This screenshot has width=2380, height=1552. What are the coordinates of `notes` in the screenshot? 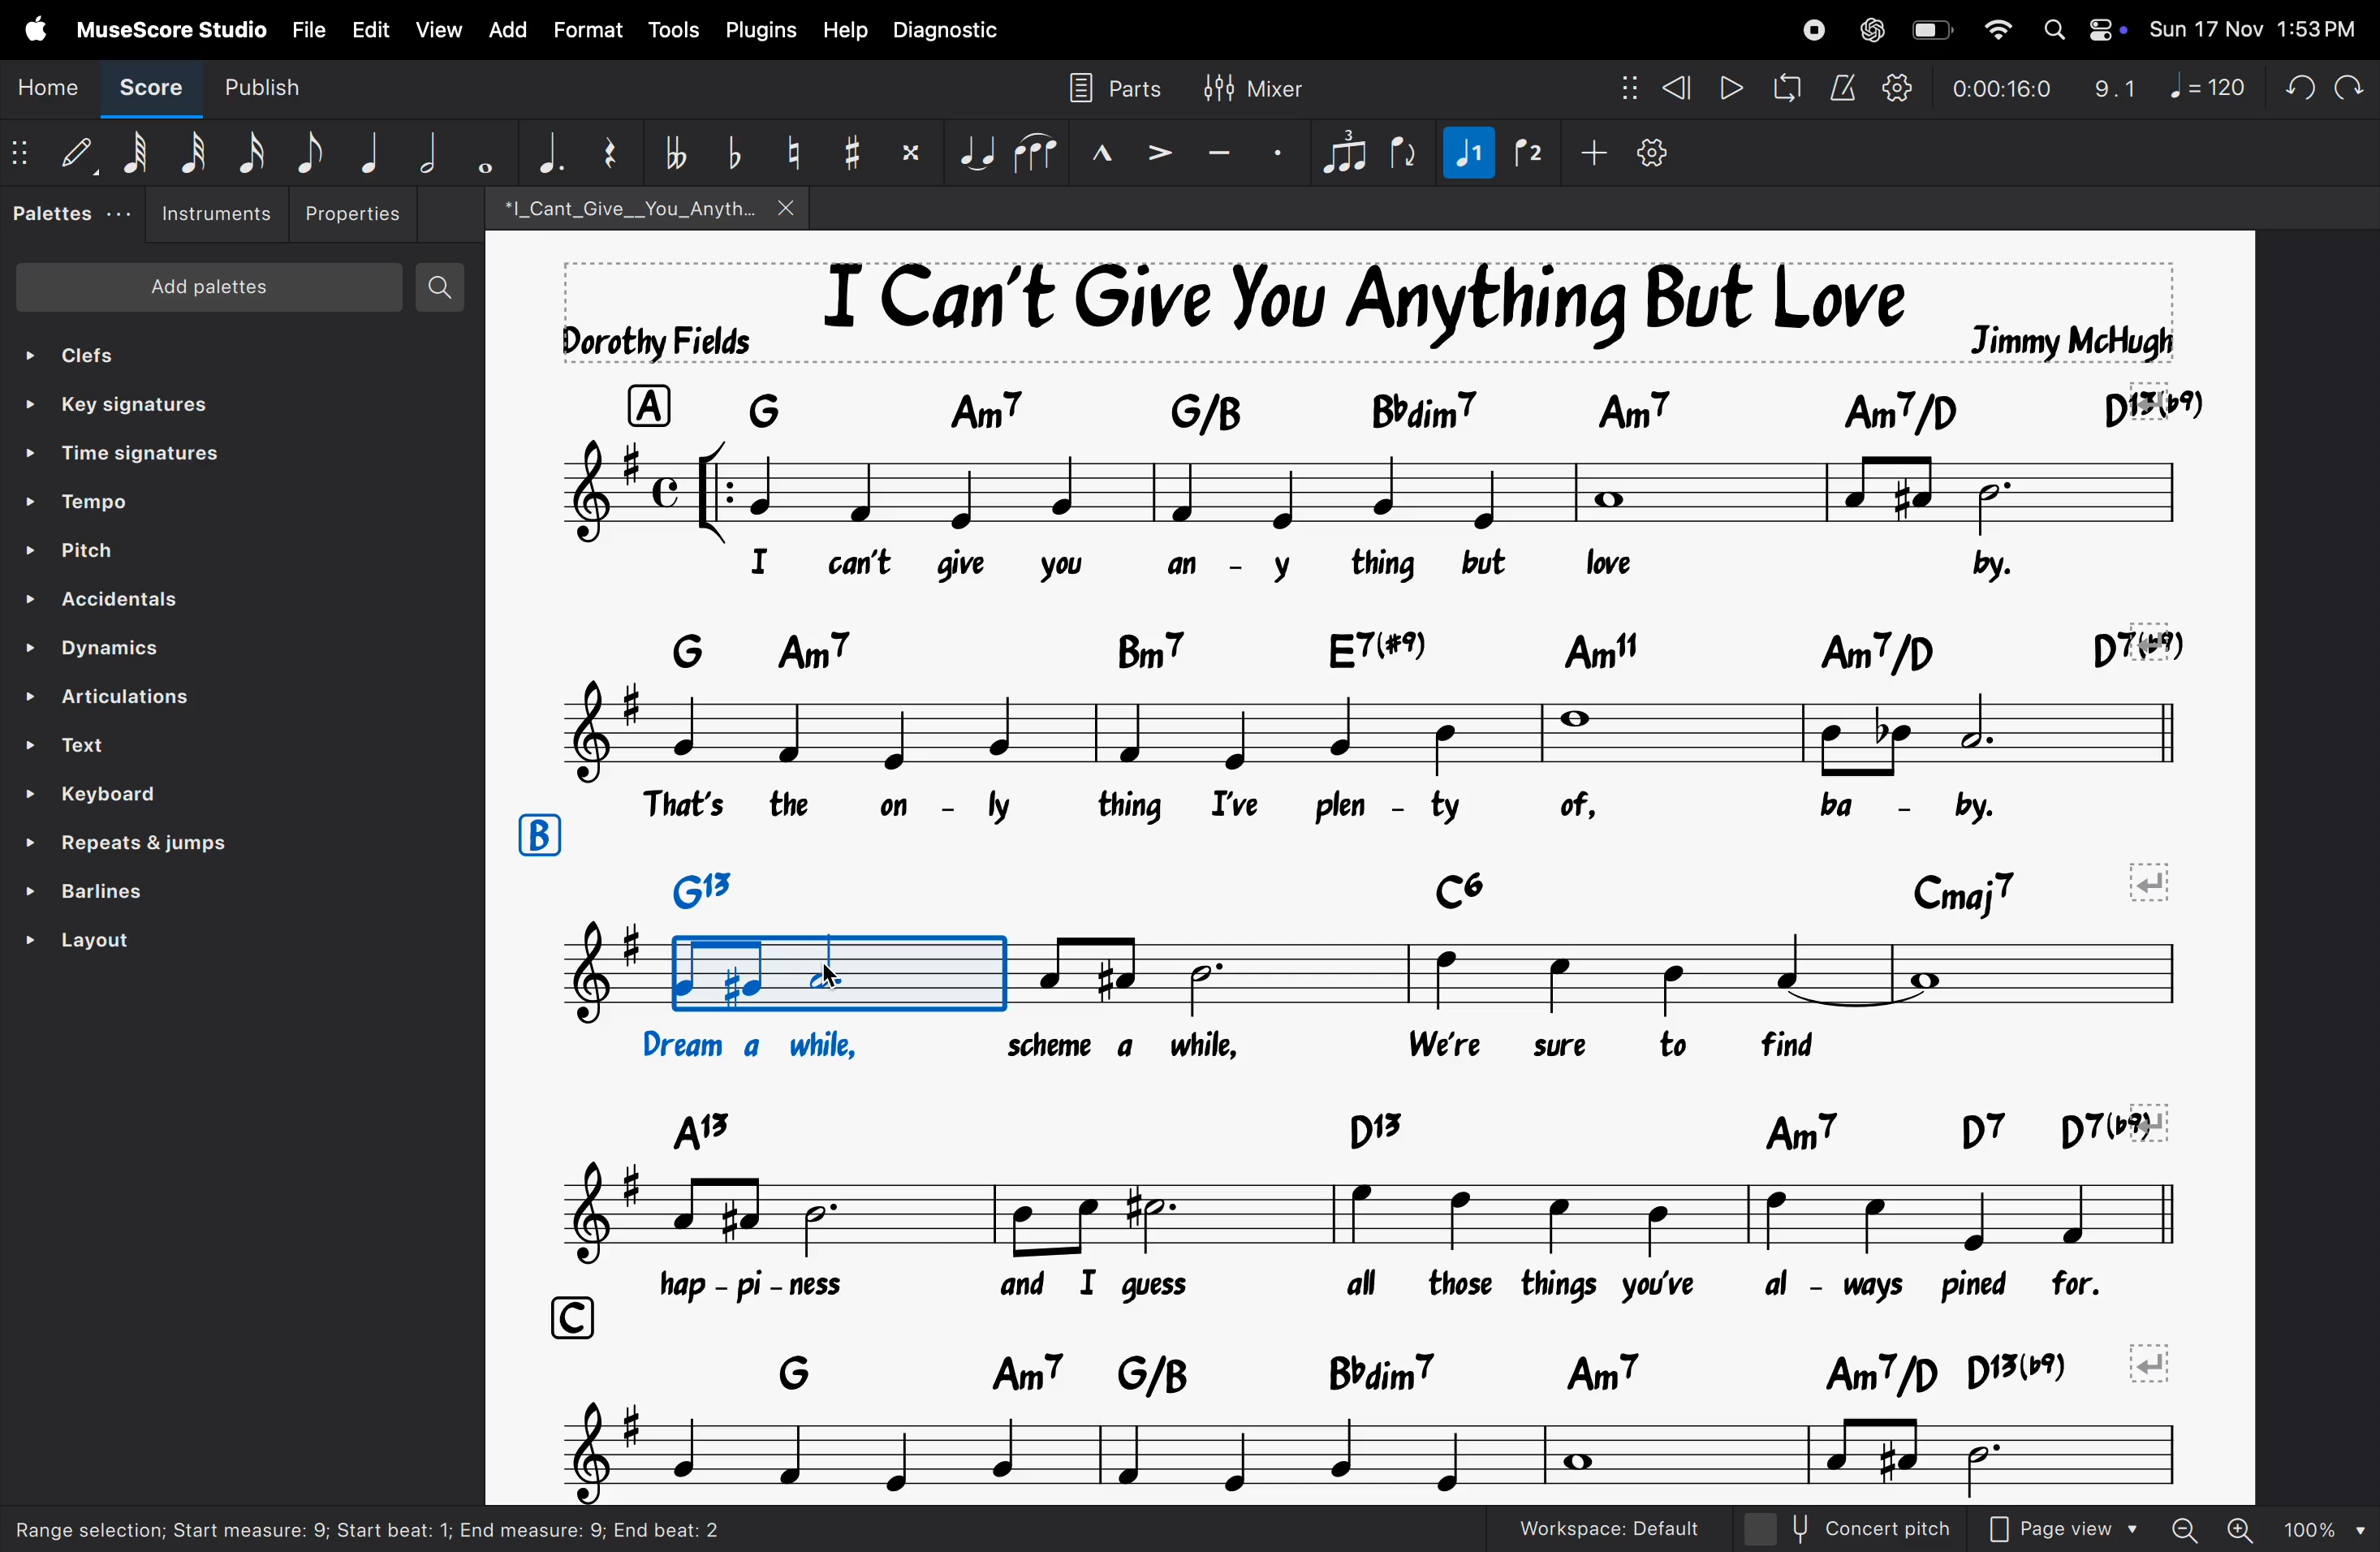 It's located at (1353, 977).